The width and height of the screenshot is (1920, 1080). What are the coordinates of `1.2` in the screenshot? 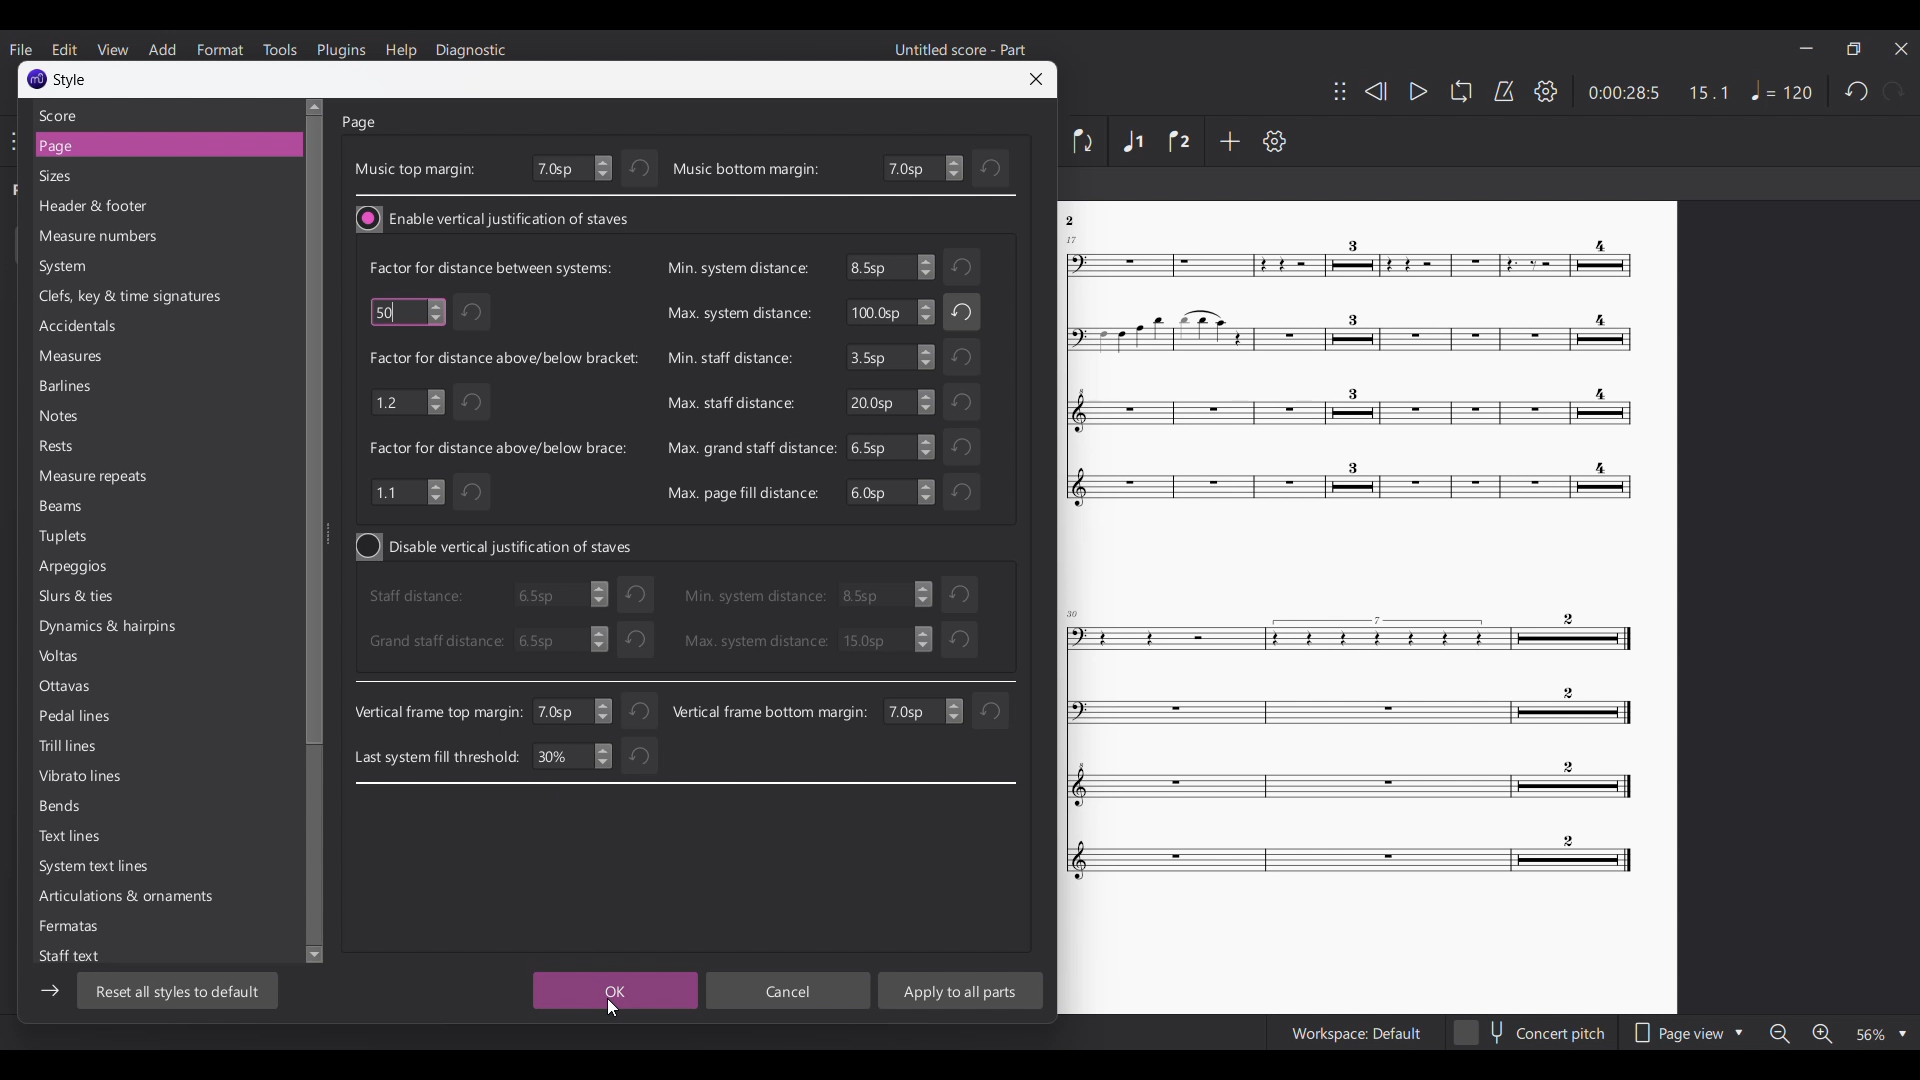 It's located at (406, 400).